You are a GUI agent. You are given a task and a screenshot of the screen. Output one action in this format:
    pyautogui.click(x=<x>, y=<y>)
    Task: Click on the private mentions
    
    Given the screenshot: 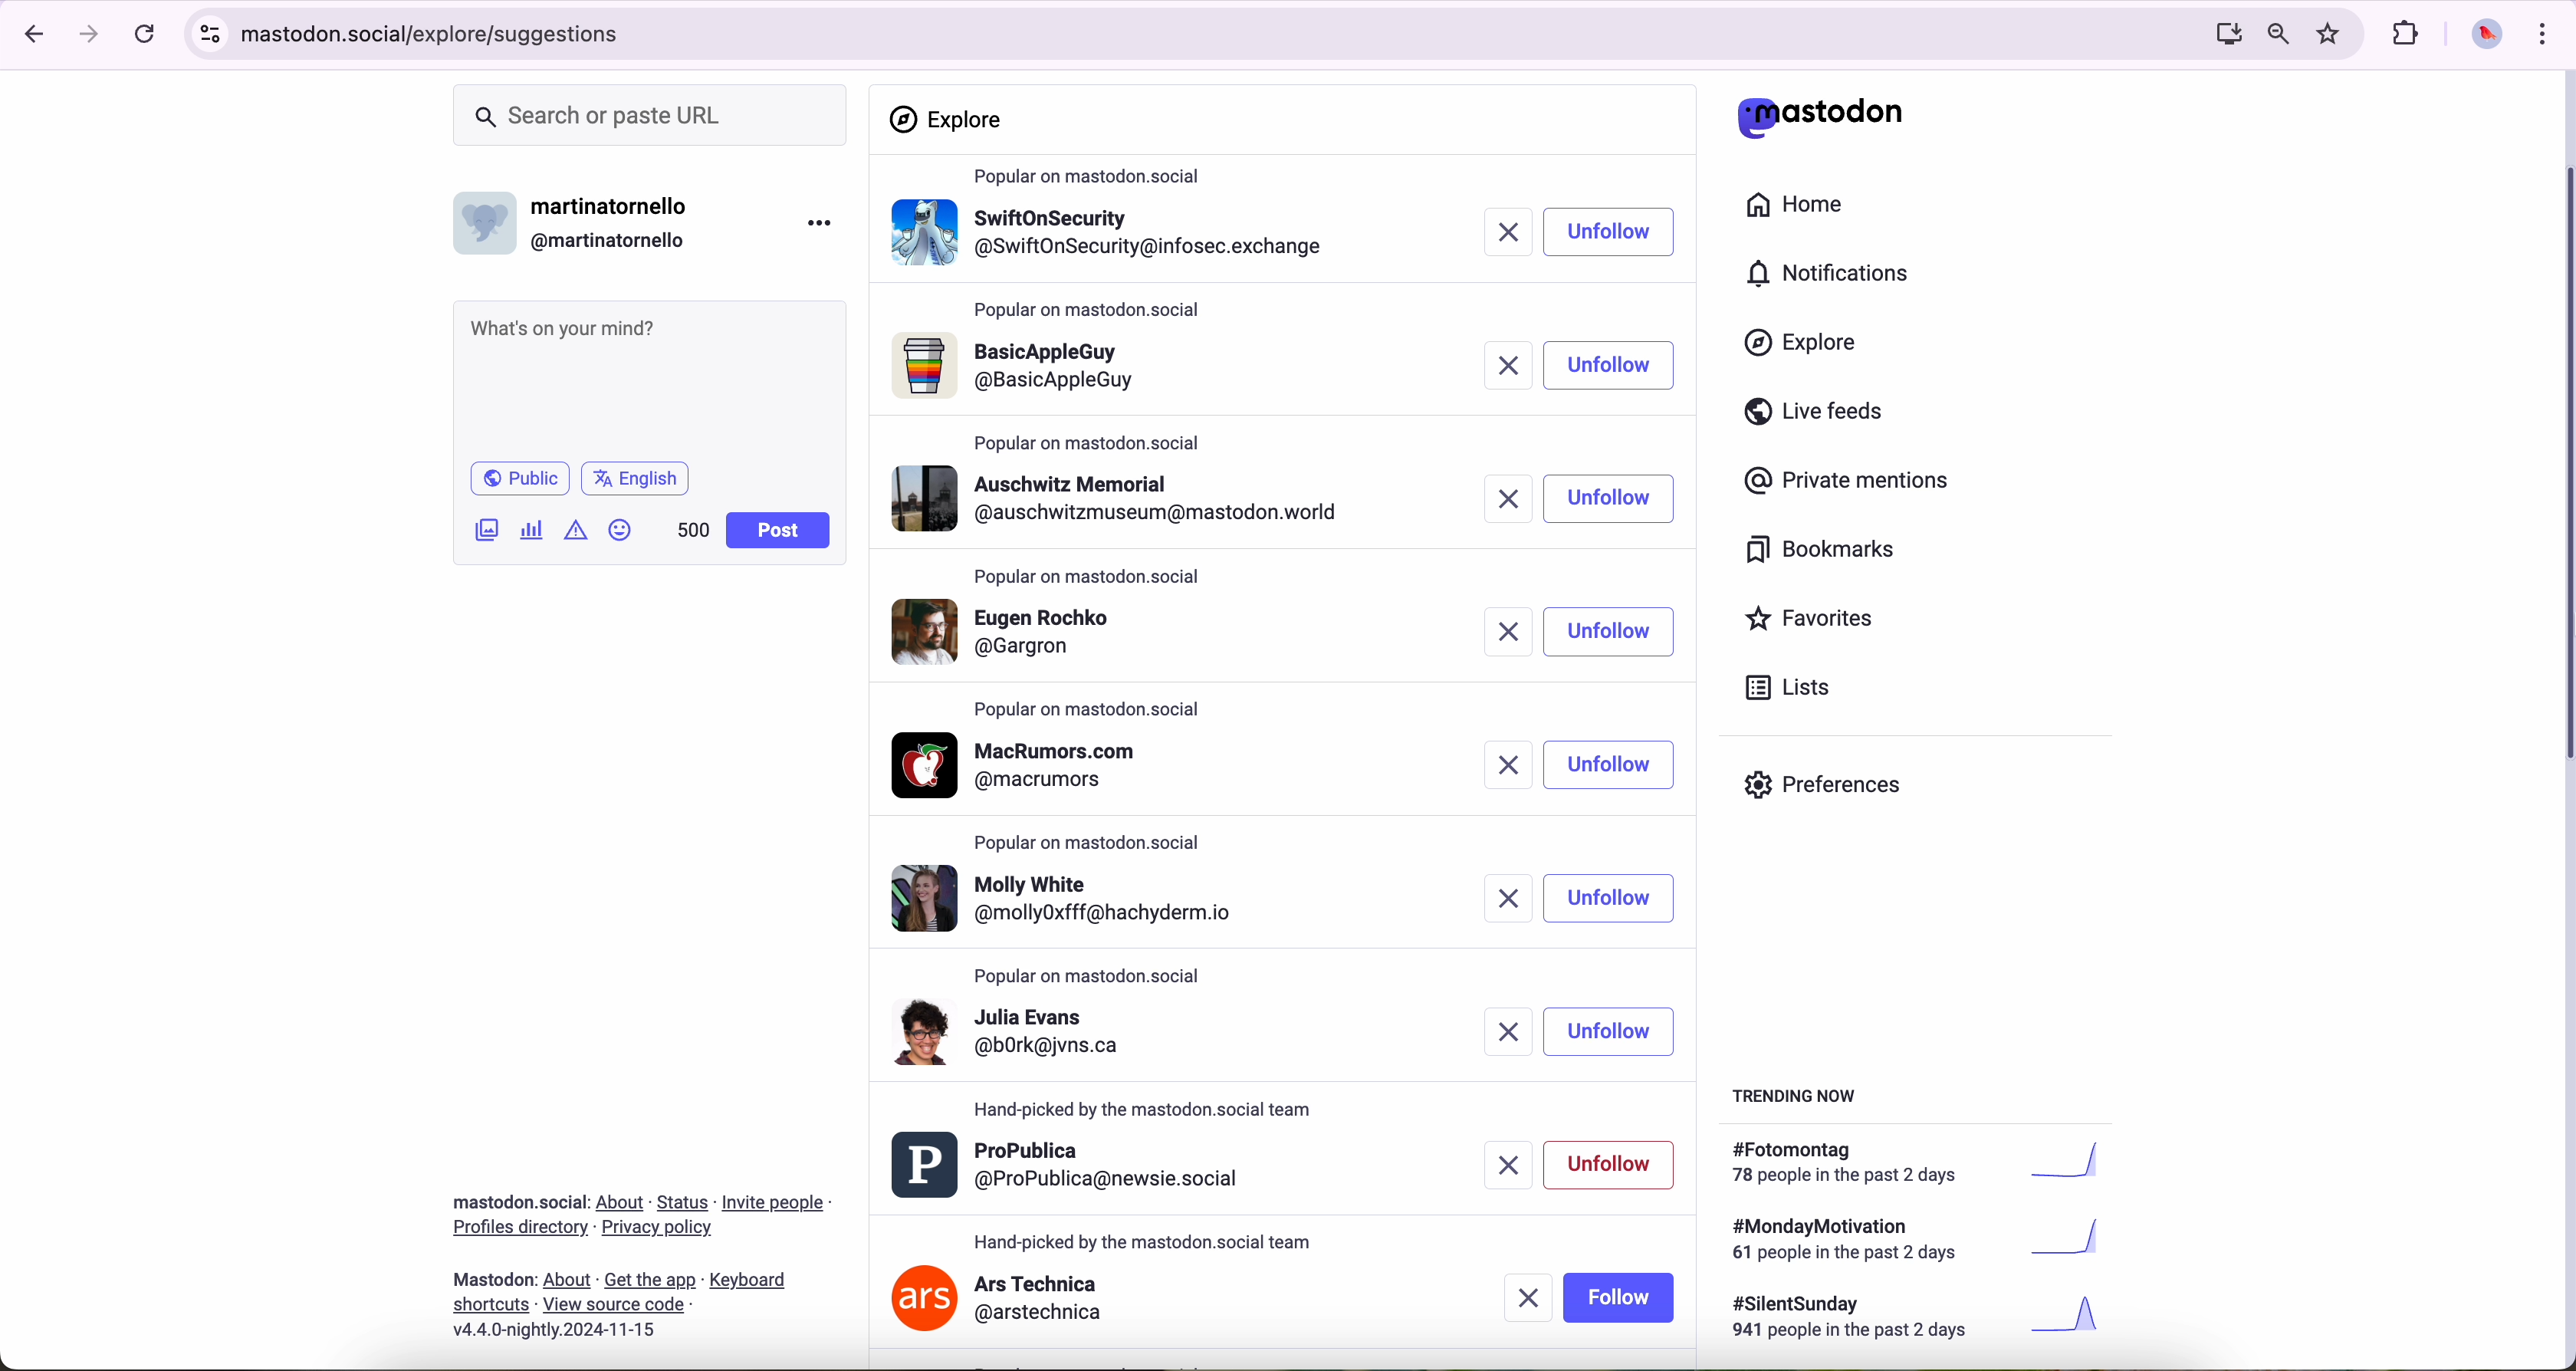 What is the action you would take?
    pyautogui.click(x=1848, y=482)
    